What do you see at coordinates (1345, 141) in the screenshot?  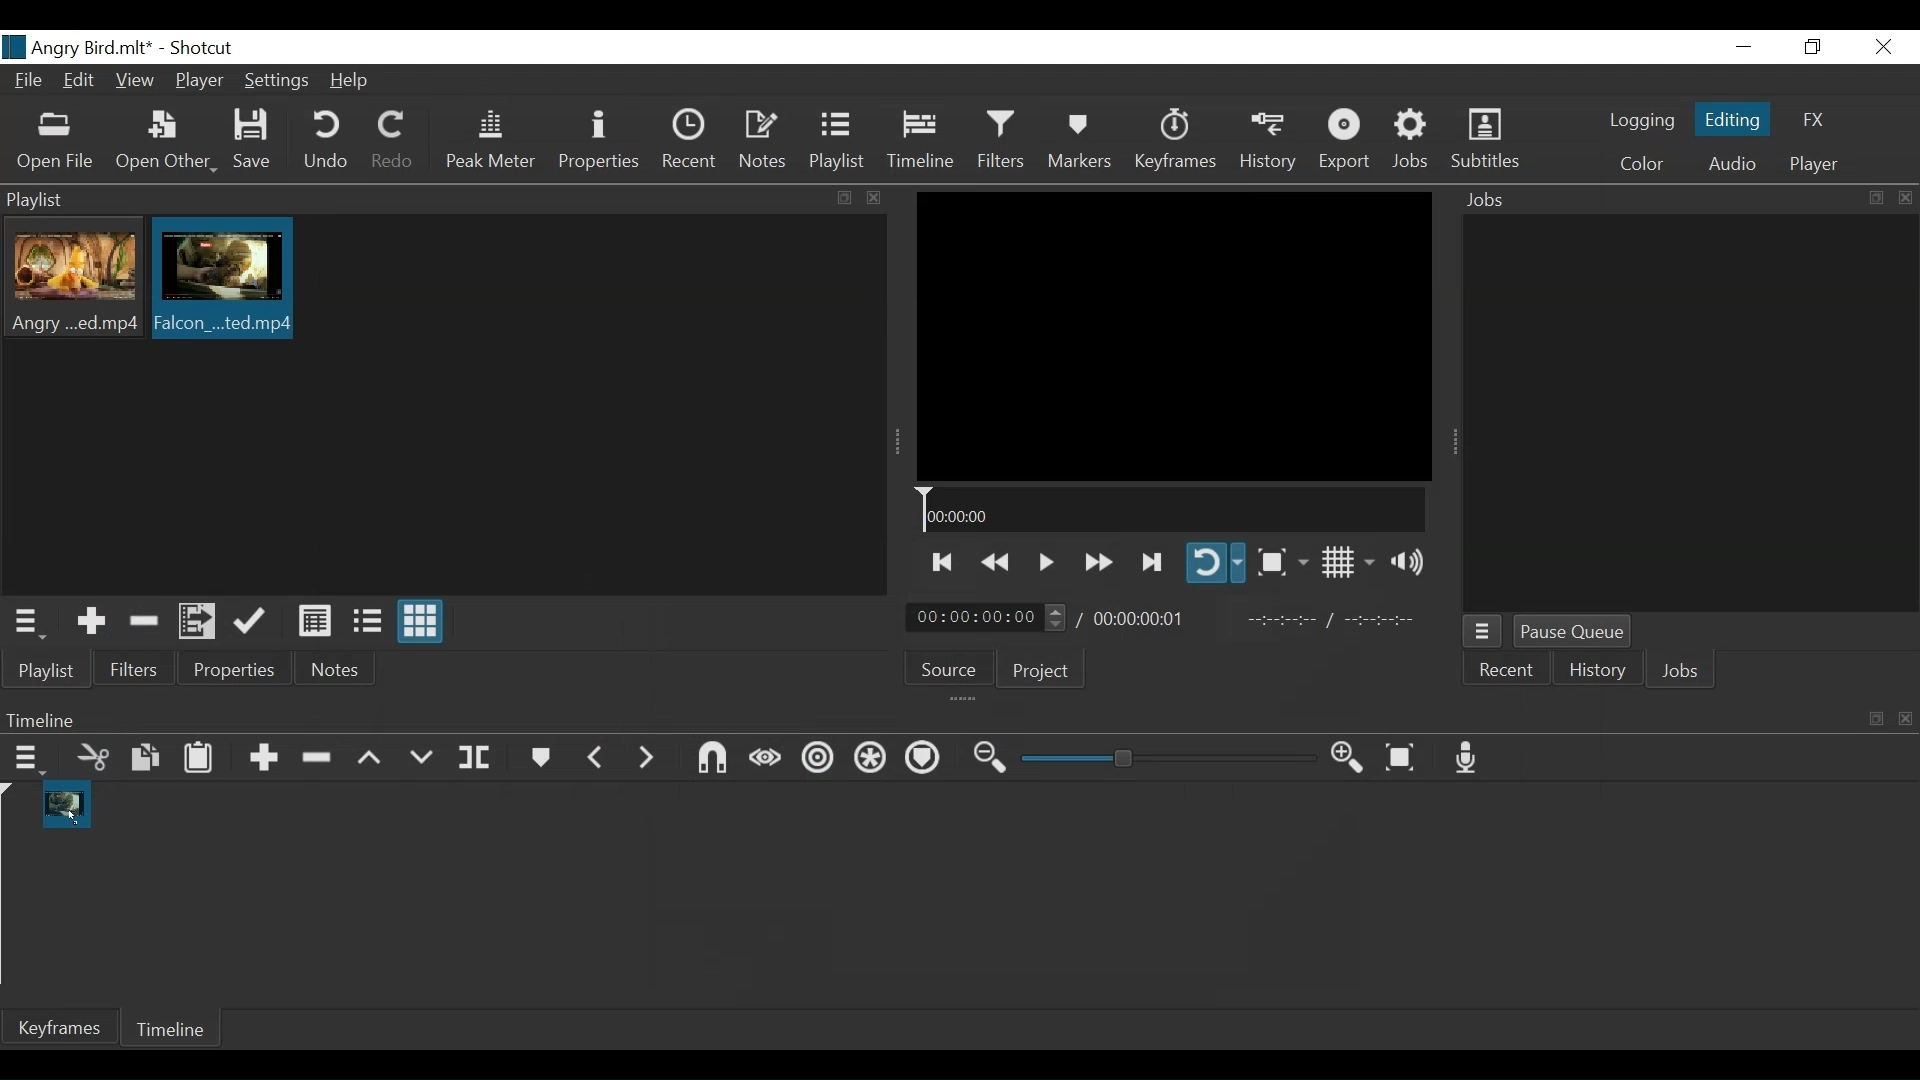 I see `Export` at bounding box center [1345, 141].